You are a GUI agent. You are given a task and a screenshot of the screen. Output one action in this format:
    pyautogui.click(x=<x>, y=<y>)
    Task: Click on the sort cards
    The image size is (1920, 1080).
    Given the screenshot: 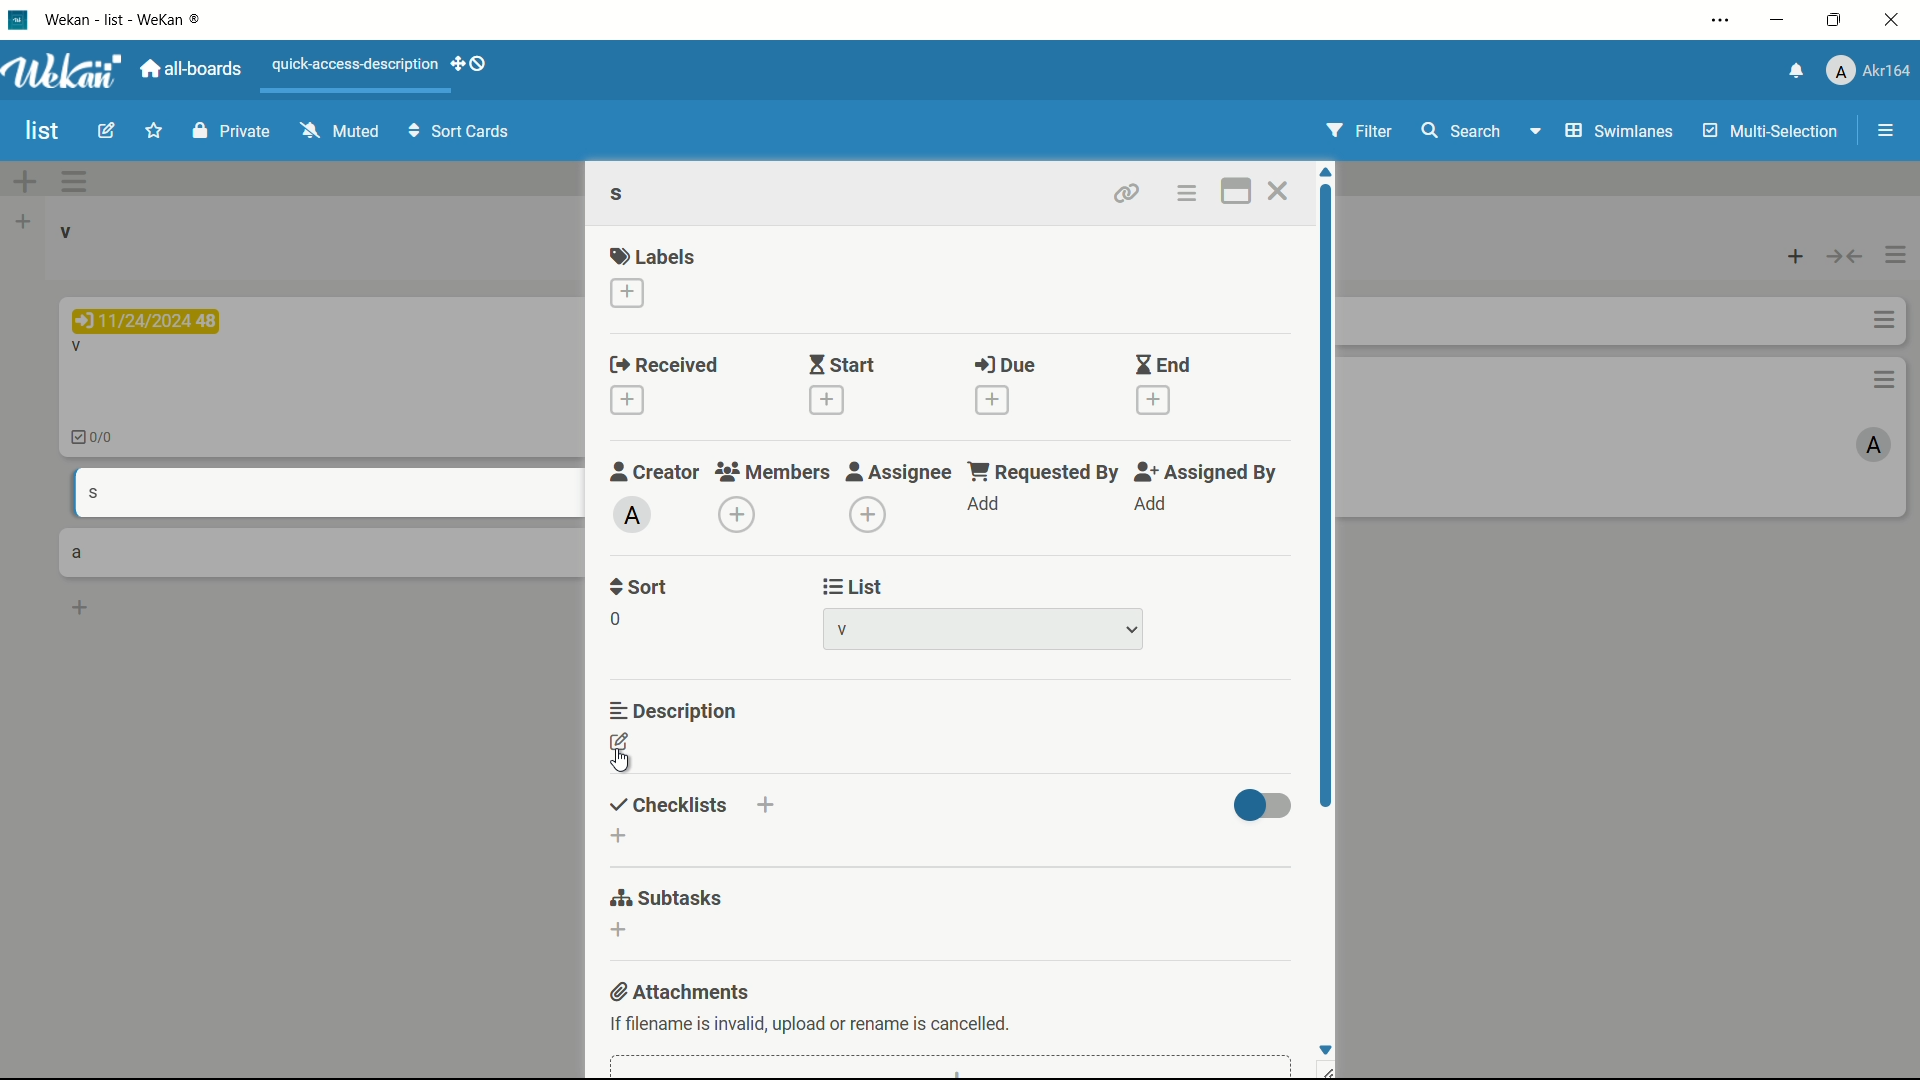 What is the action you would take?
    pyautogui.click(x=461, y=133)
    